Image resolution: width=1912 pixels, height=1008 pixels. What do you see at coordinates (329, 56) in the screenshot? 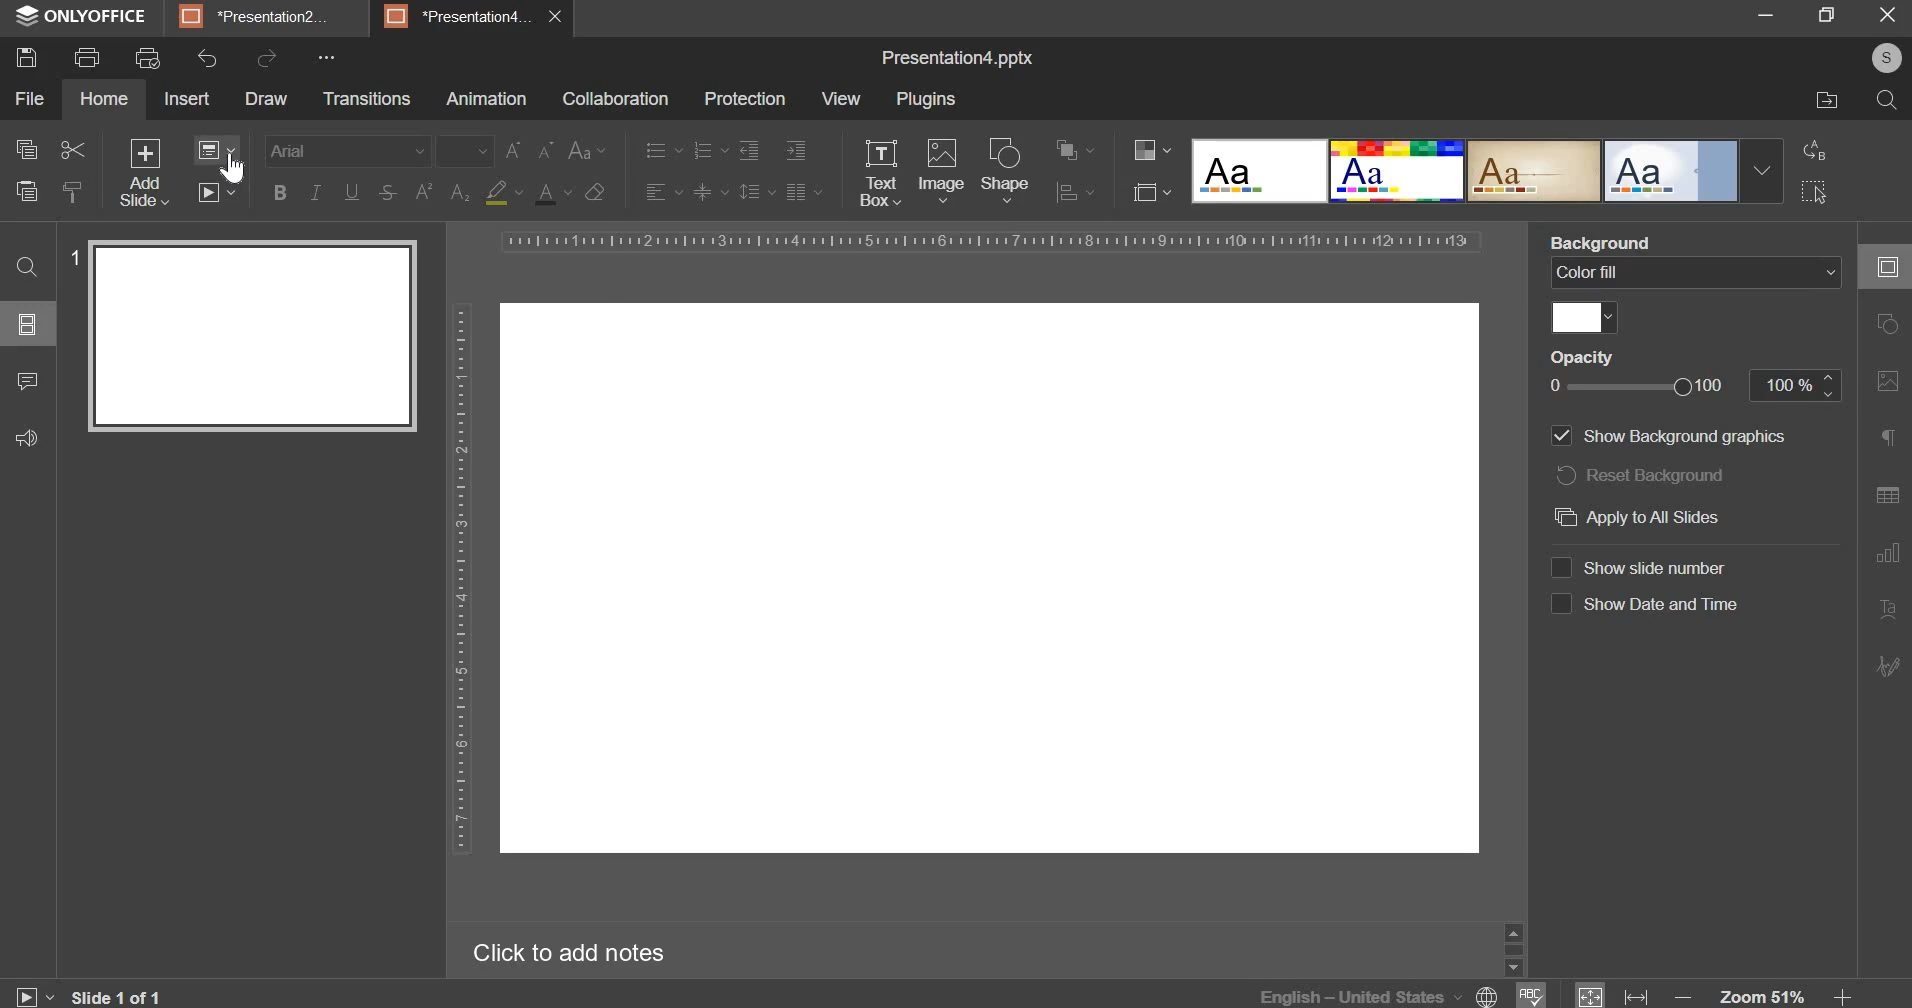
I see `more options` at bounding box center [329, 56].